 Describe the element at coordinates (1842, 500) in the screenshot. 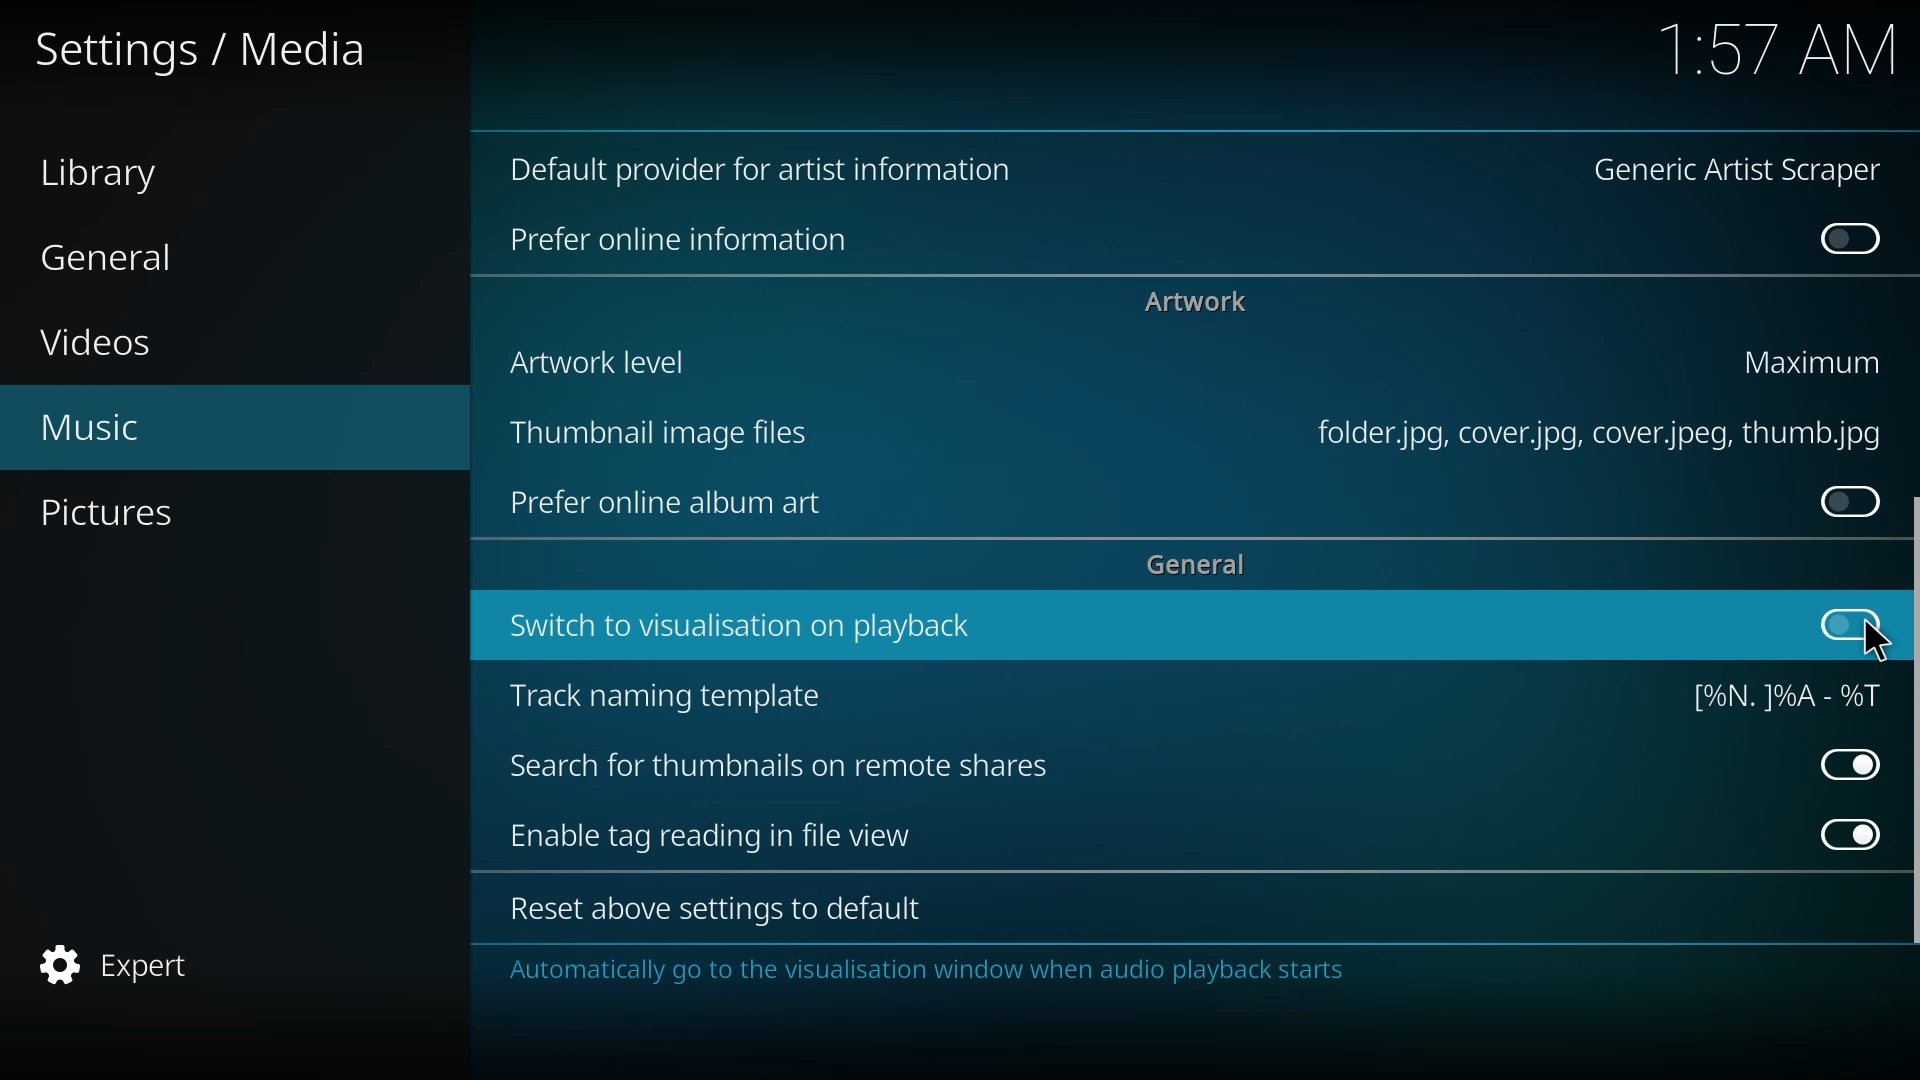

I see `click to enable` at that location.